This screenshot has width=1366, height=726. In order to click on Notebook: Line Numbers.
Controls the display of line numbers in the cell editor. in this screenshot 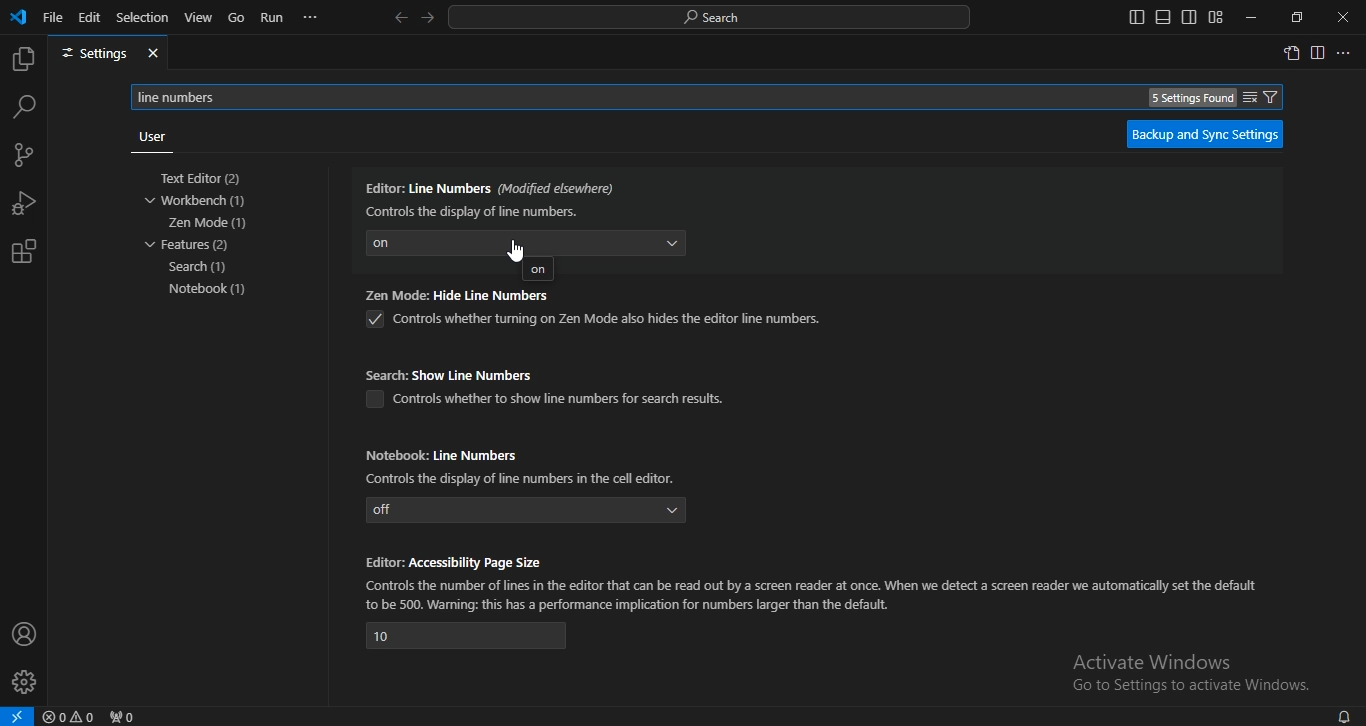, I will do `click(526, 464)`.